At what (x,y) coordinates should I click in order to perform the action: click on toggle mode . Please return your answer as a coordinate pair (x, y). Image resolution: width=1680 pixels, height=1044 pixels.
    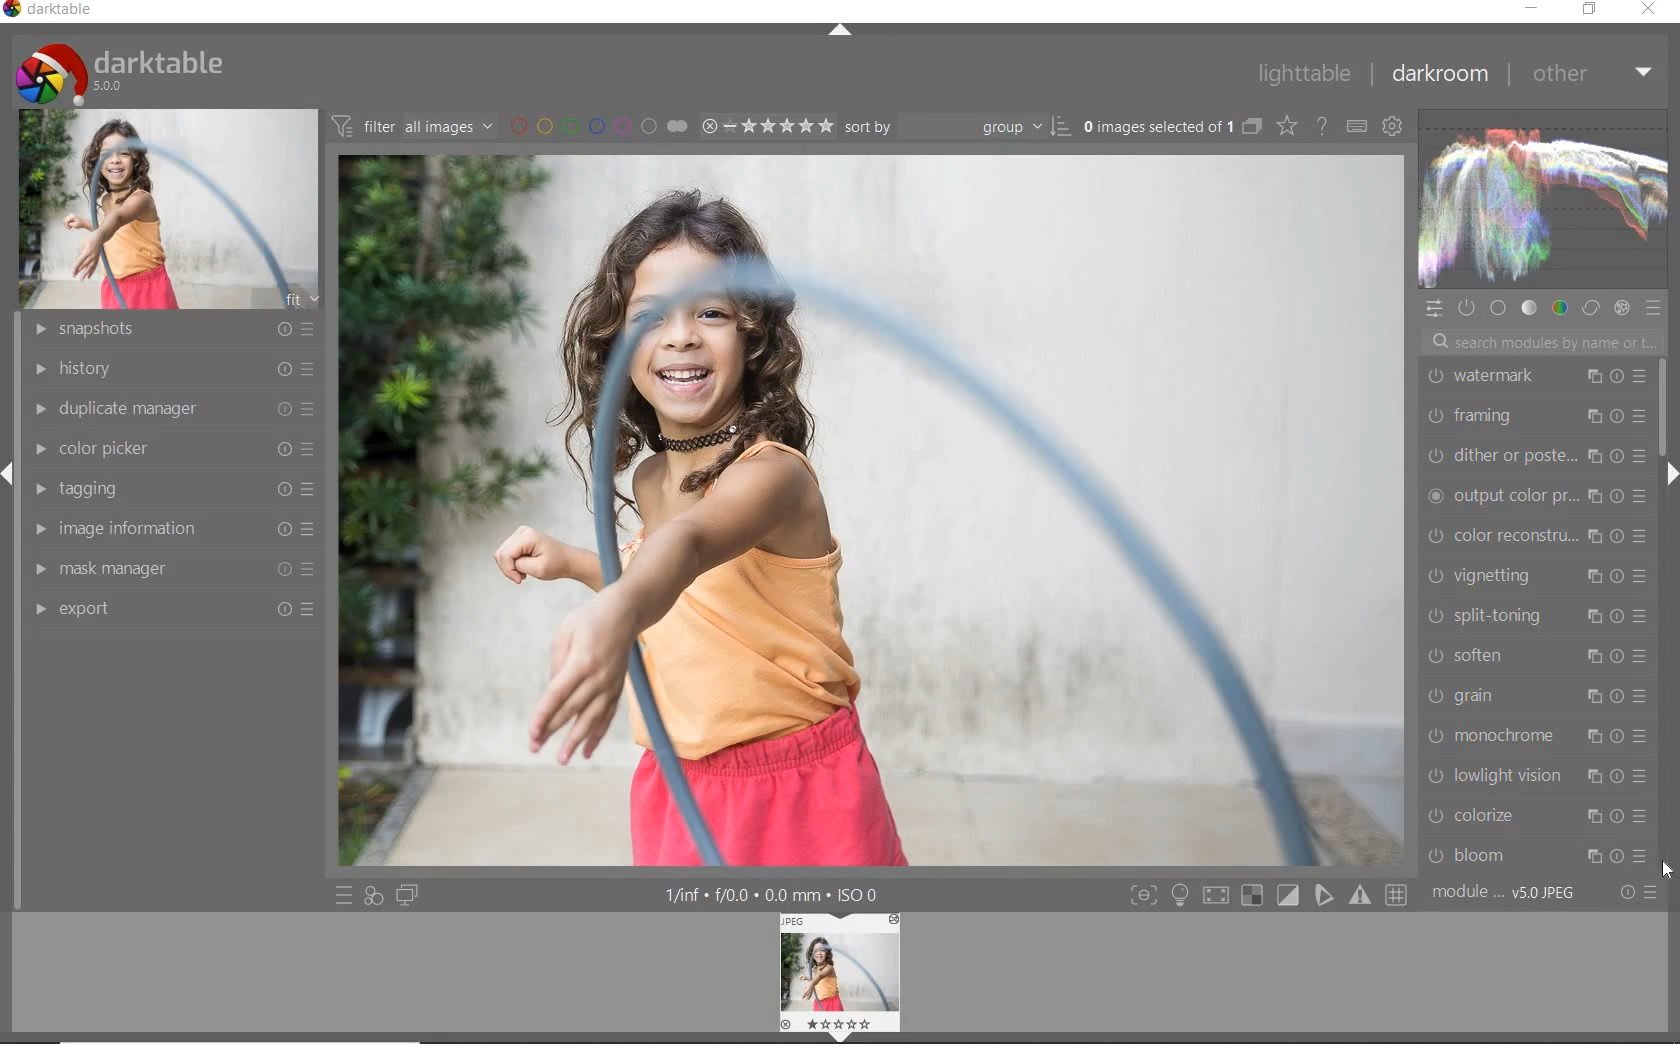
    Looking at the image, I should click on (1399, 895).